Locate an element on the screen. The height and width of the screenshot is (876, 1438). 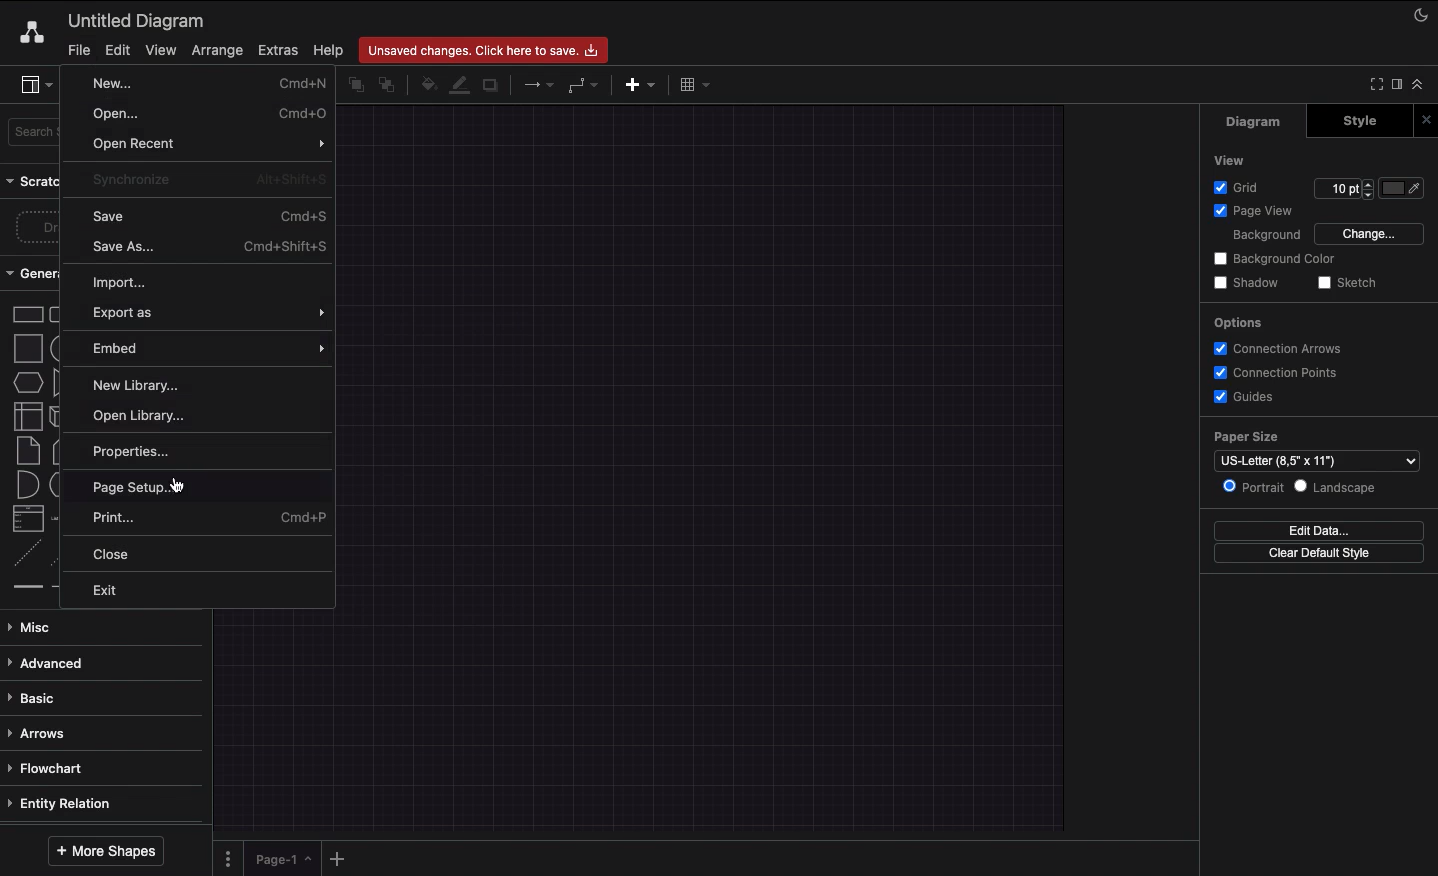
Shadow is located at coordinates (492, 84).